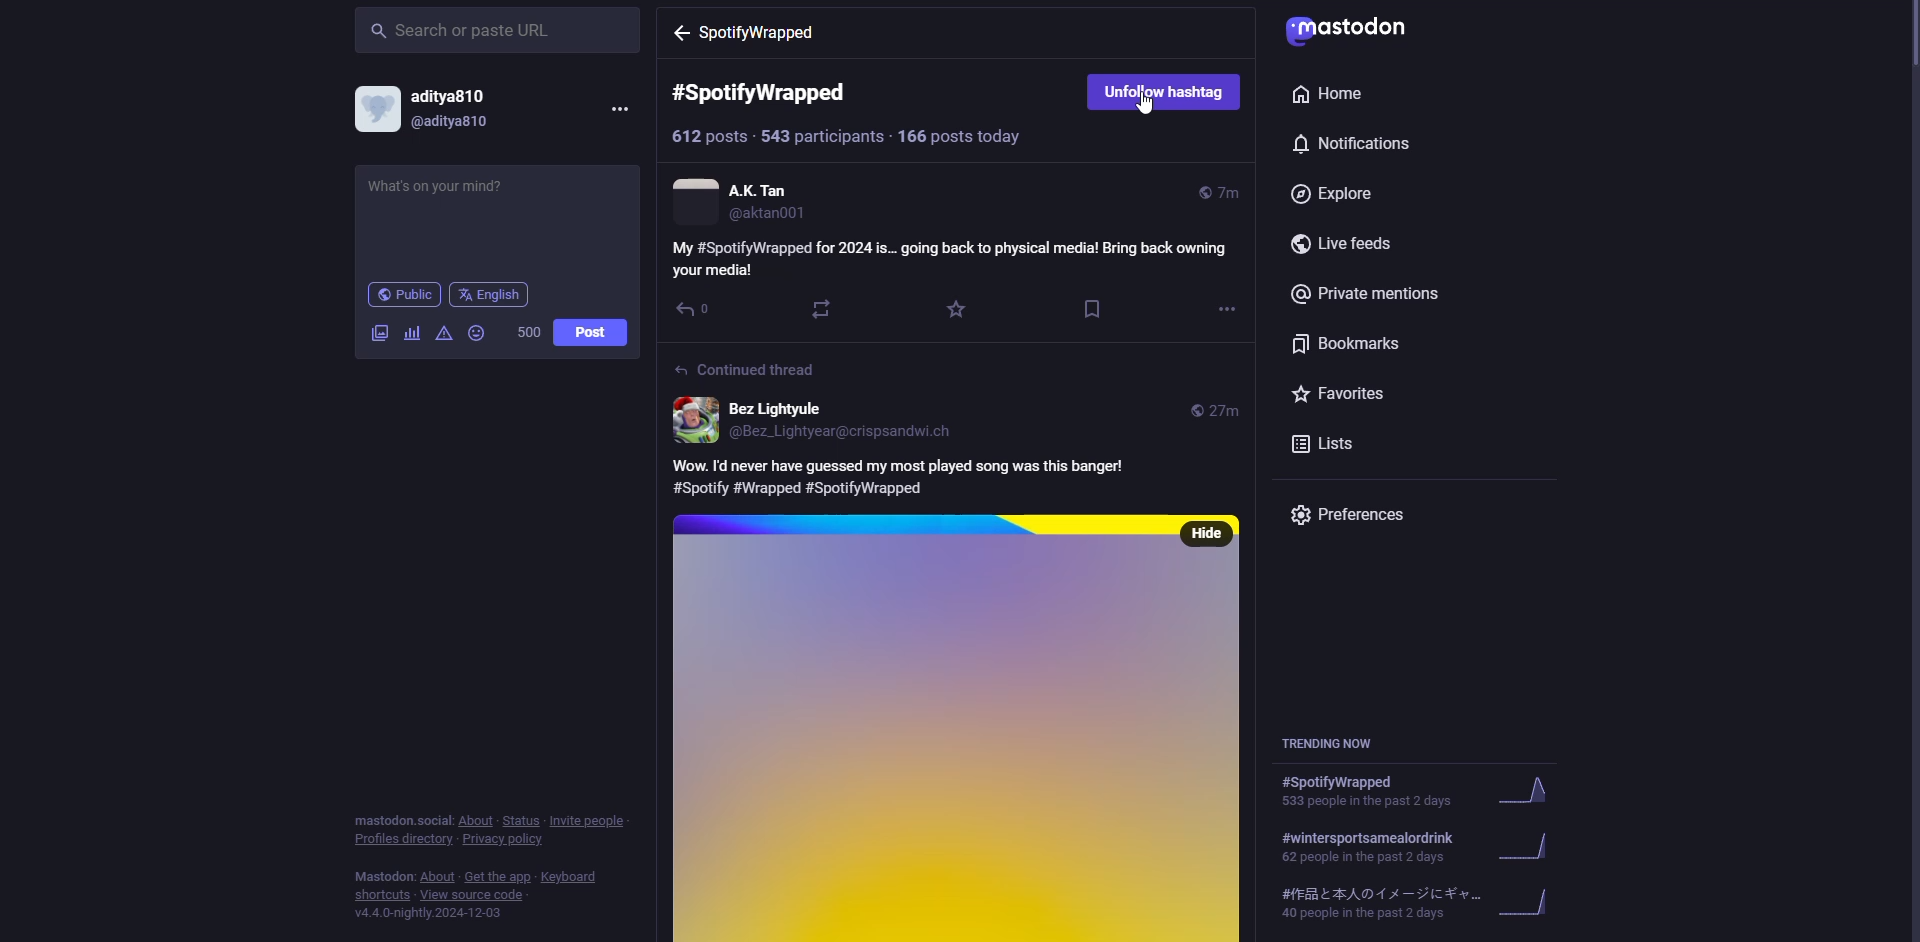 This screenshot has height=942, width=1920. What do you see at coordinates (907, 474) in the screenshot?
I see `post` at bounding box center [907, 474].